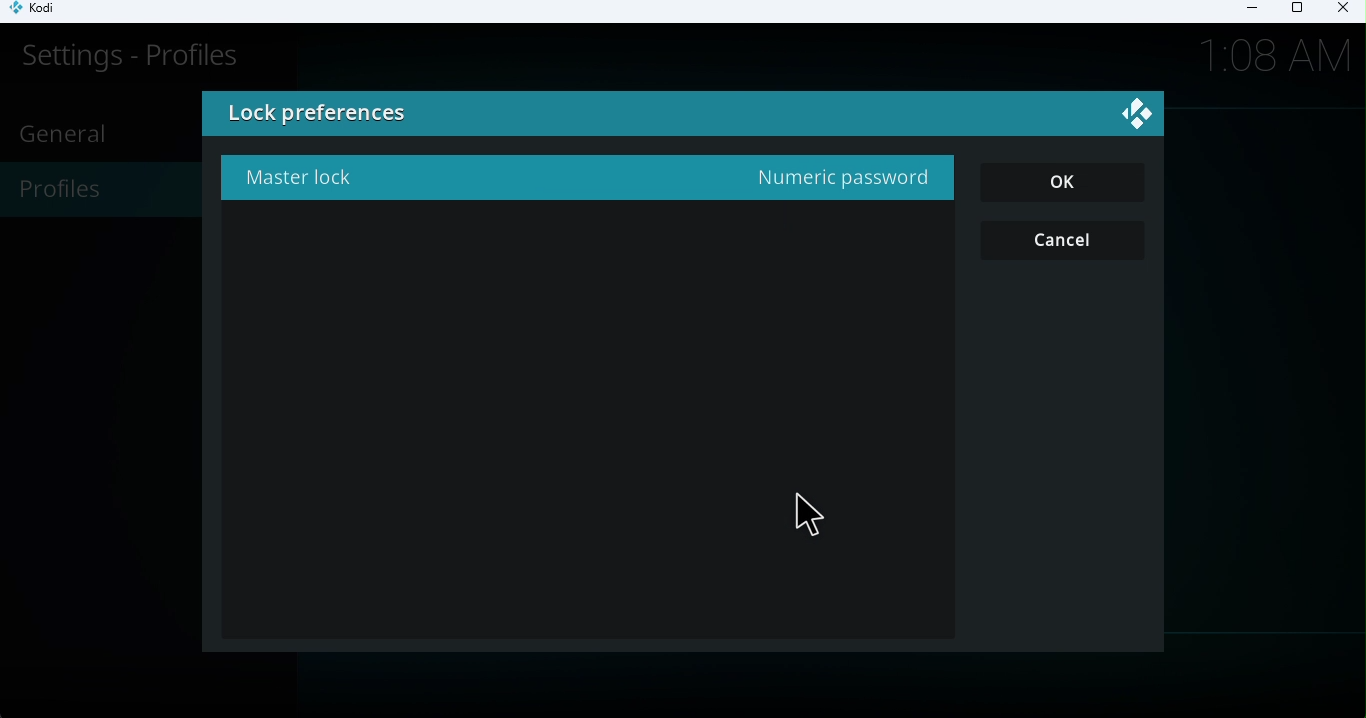  Describe the element at coordinates (1061, 242) in the screenshot. I see `Cancel` at that location.